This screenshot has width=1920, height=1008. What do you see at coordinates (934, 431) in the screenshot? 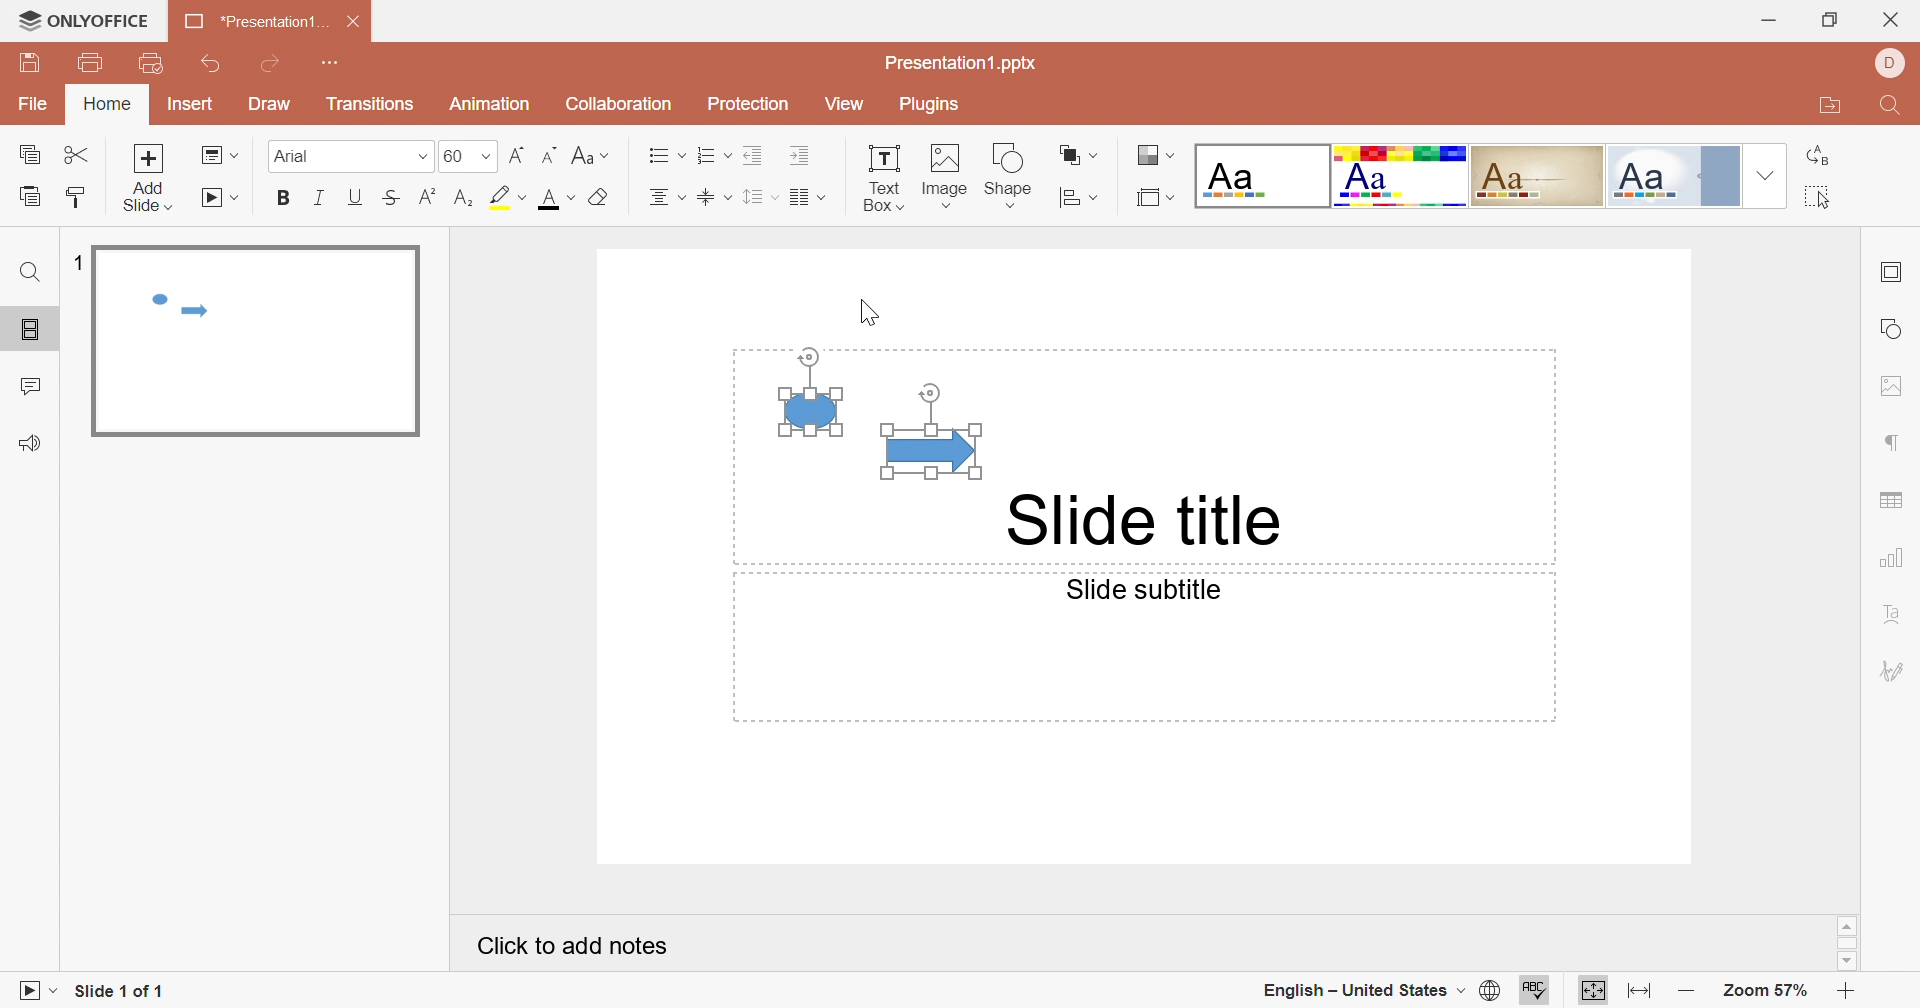
I see `Shape` at bounding box center [934, 431].